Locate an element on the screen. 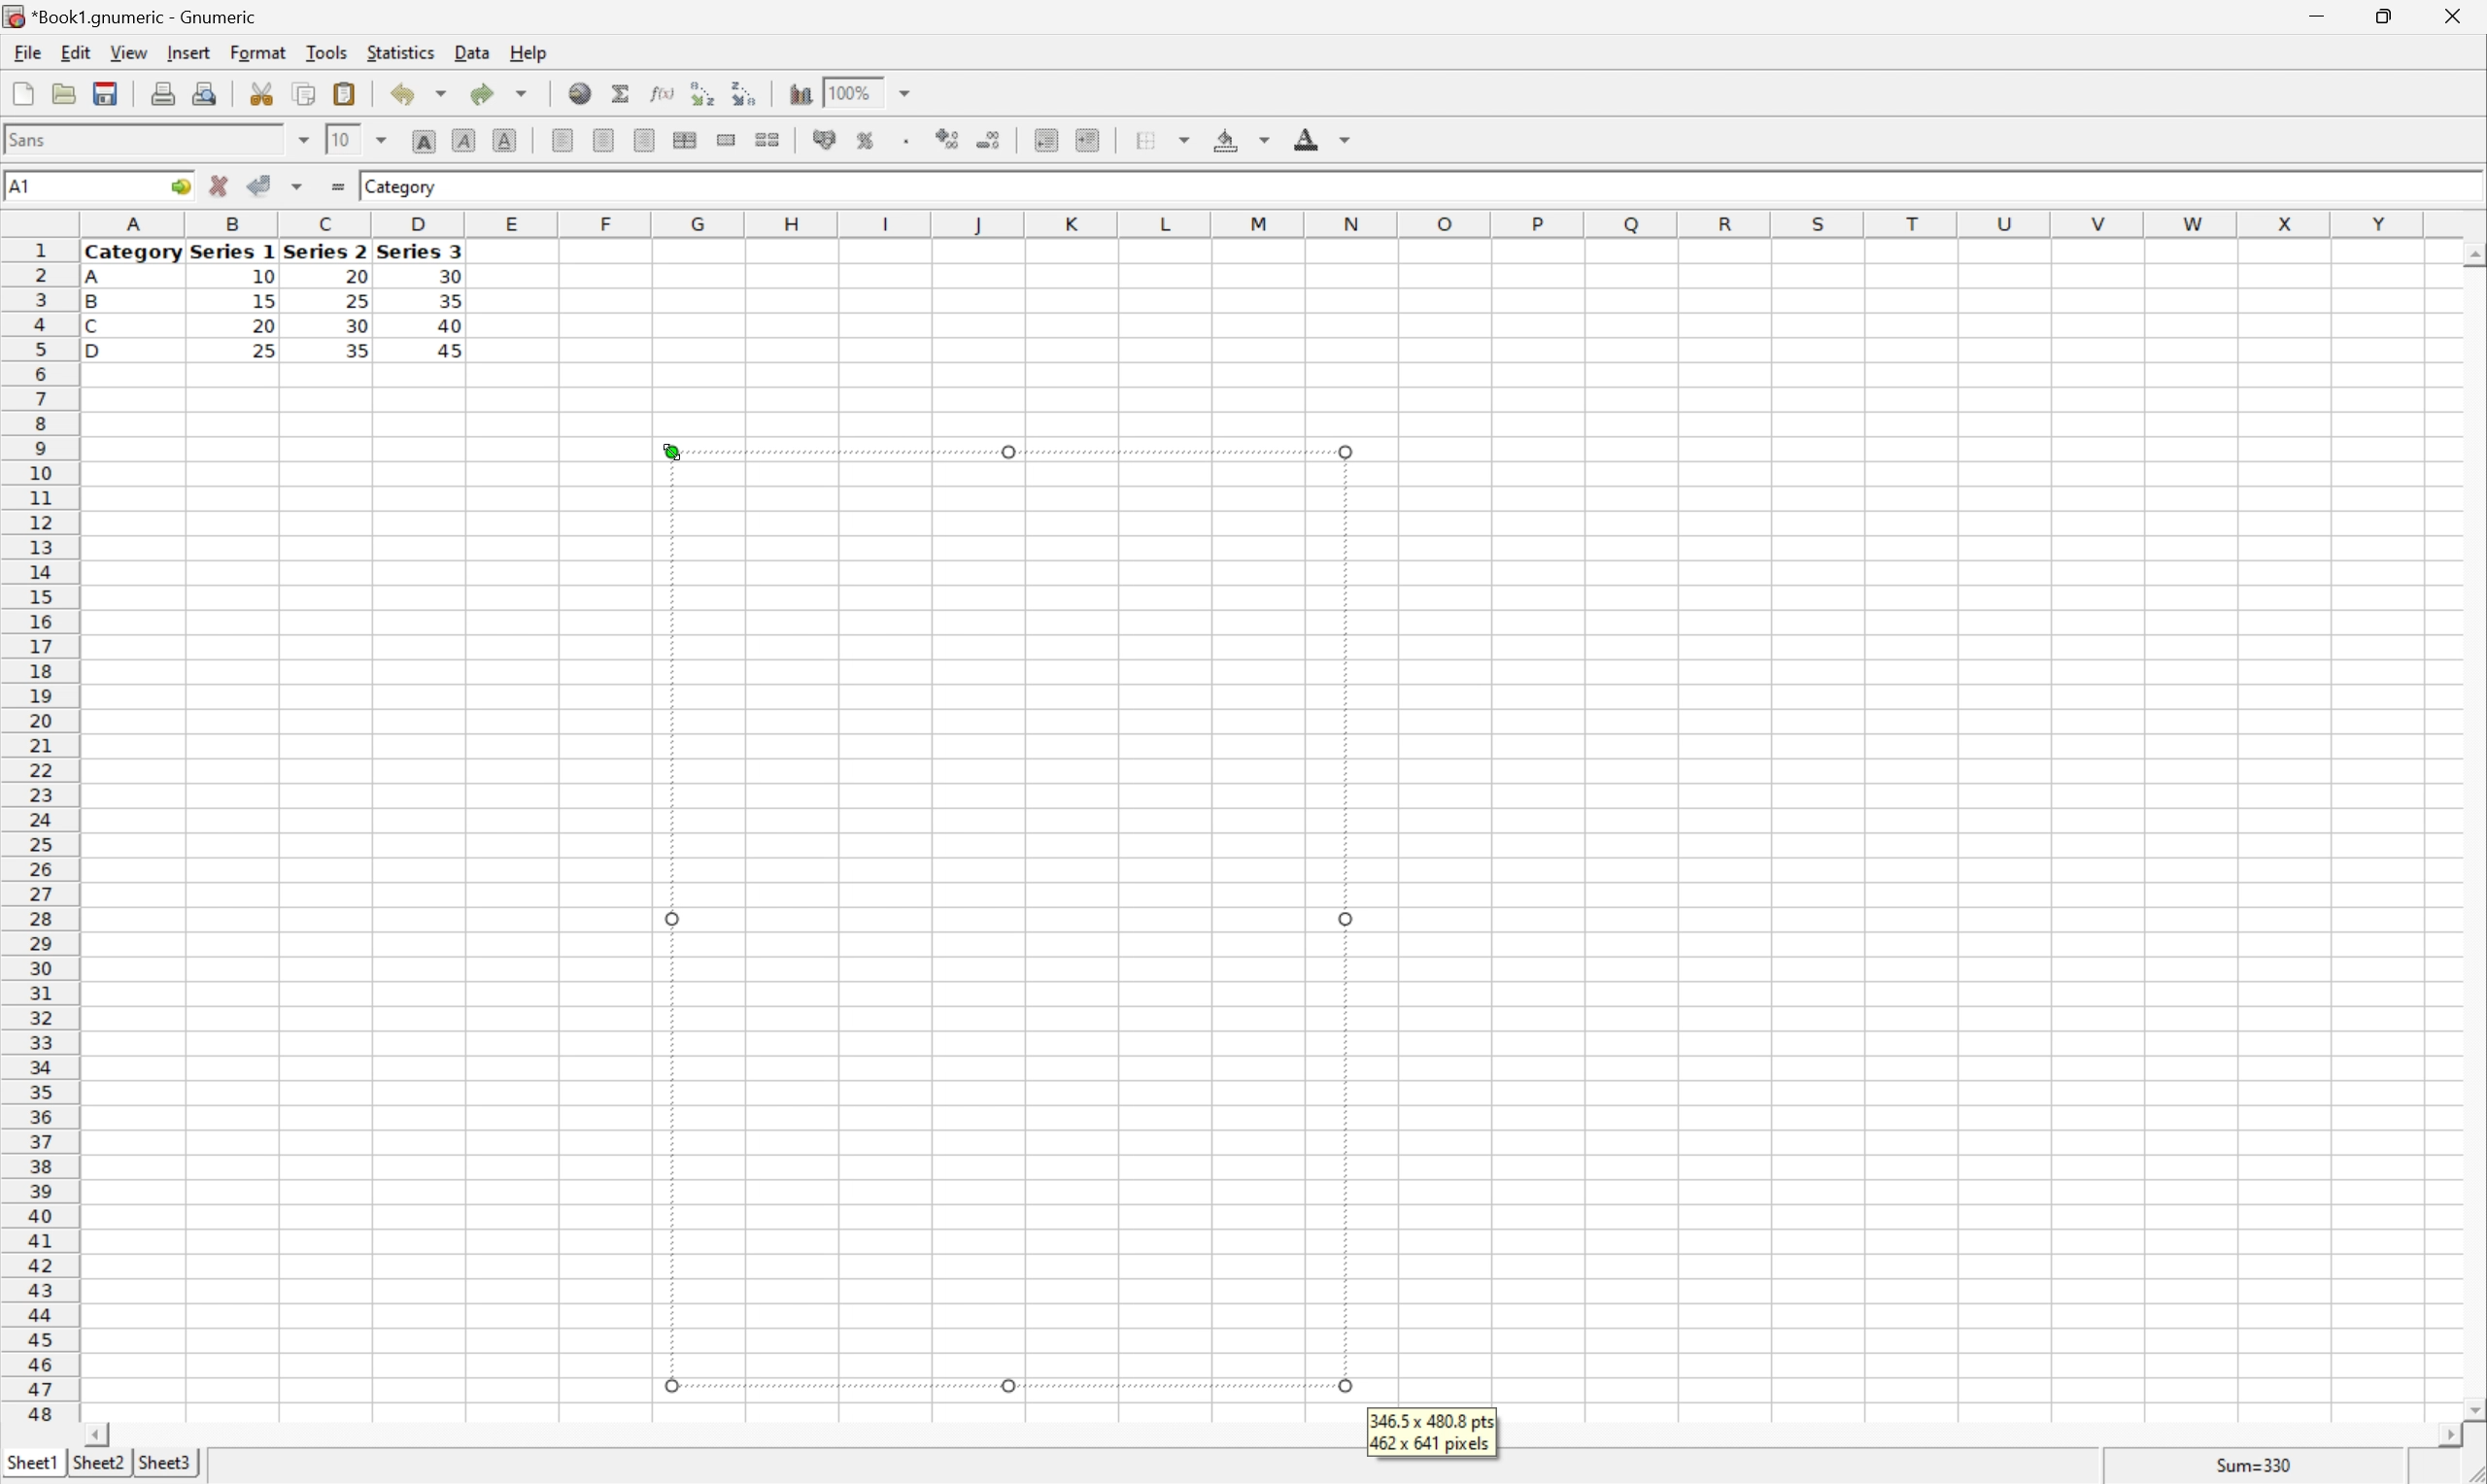 Image resolution: width=2487 pixels, height=1484 pixels. 35 is located at coordinates (356, 350).